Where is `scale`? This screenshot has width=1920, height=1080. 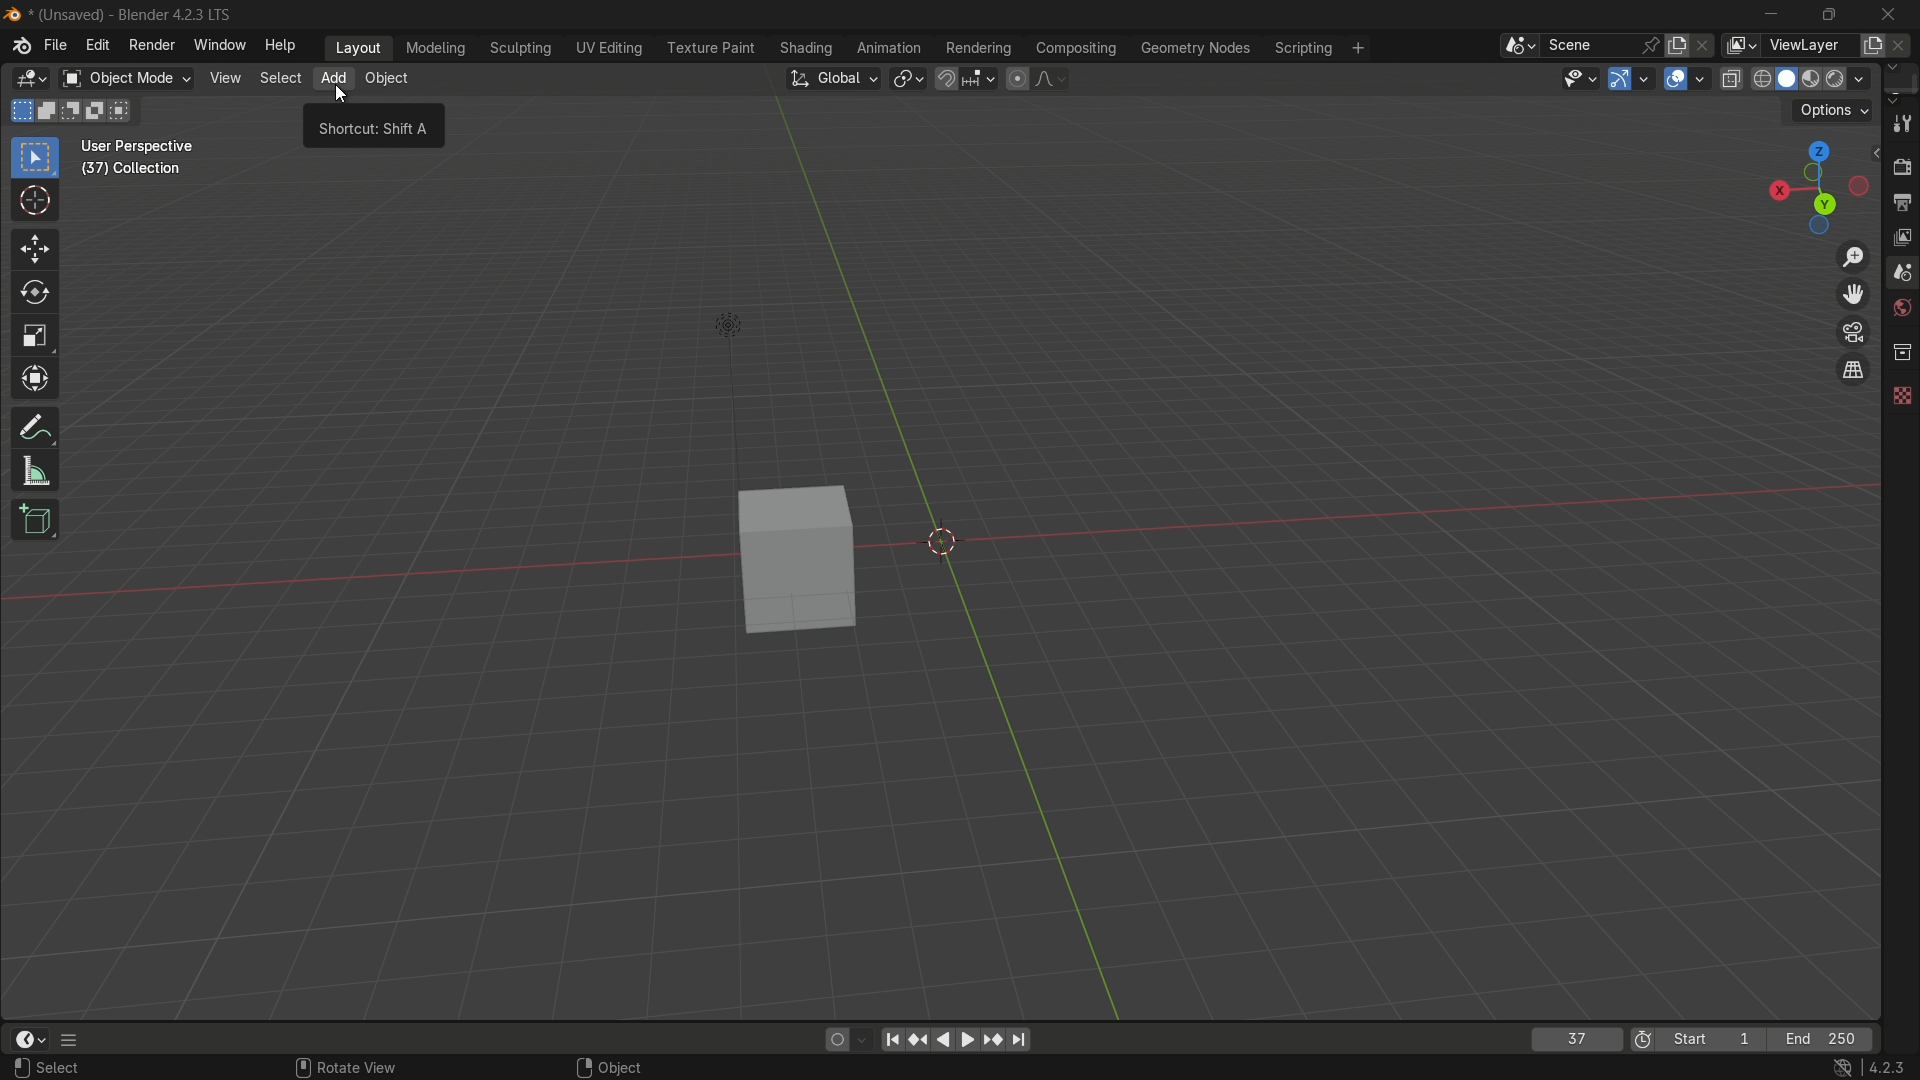
scale is located at coordinates (36, 336).